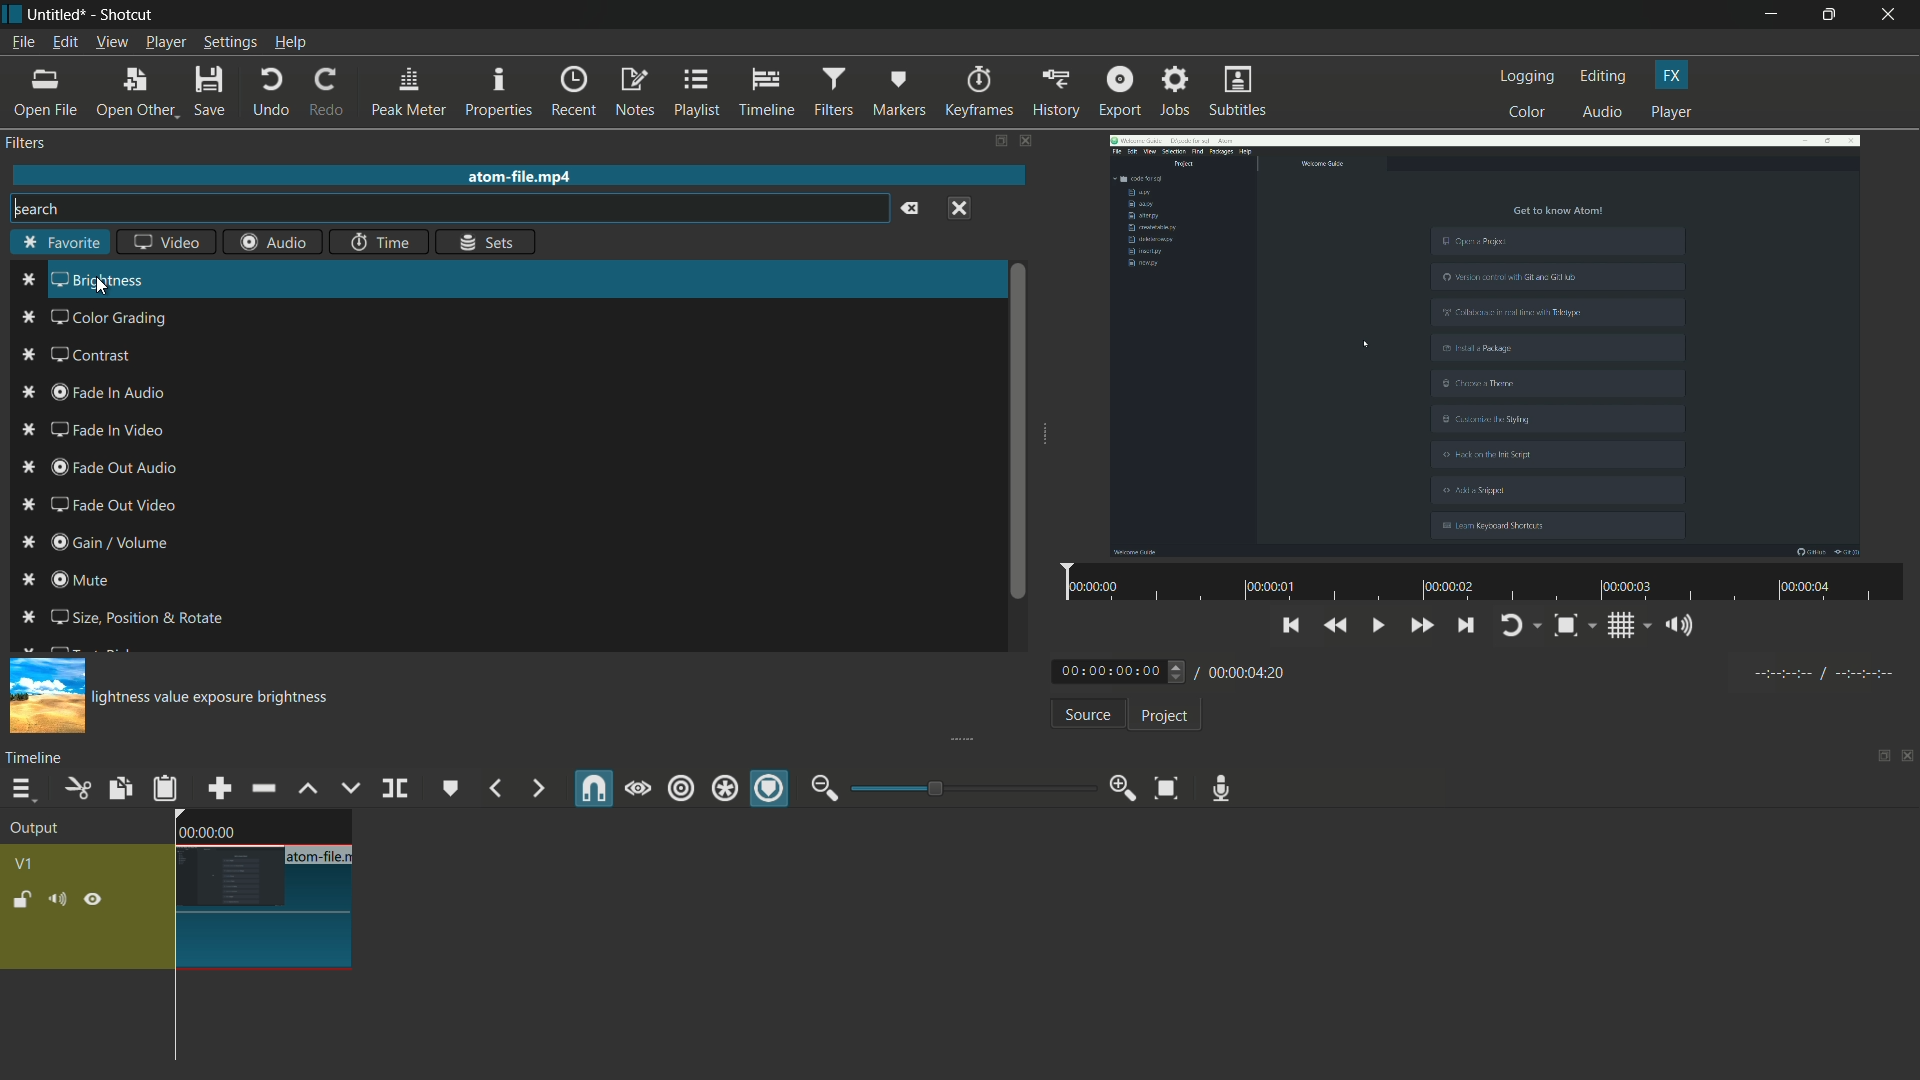 The height and width of the screenshot is (1080, 1920). I want to click on mute, so click(71, 582).